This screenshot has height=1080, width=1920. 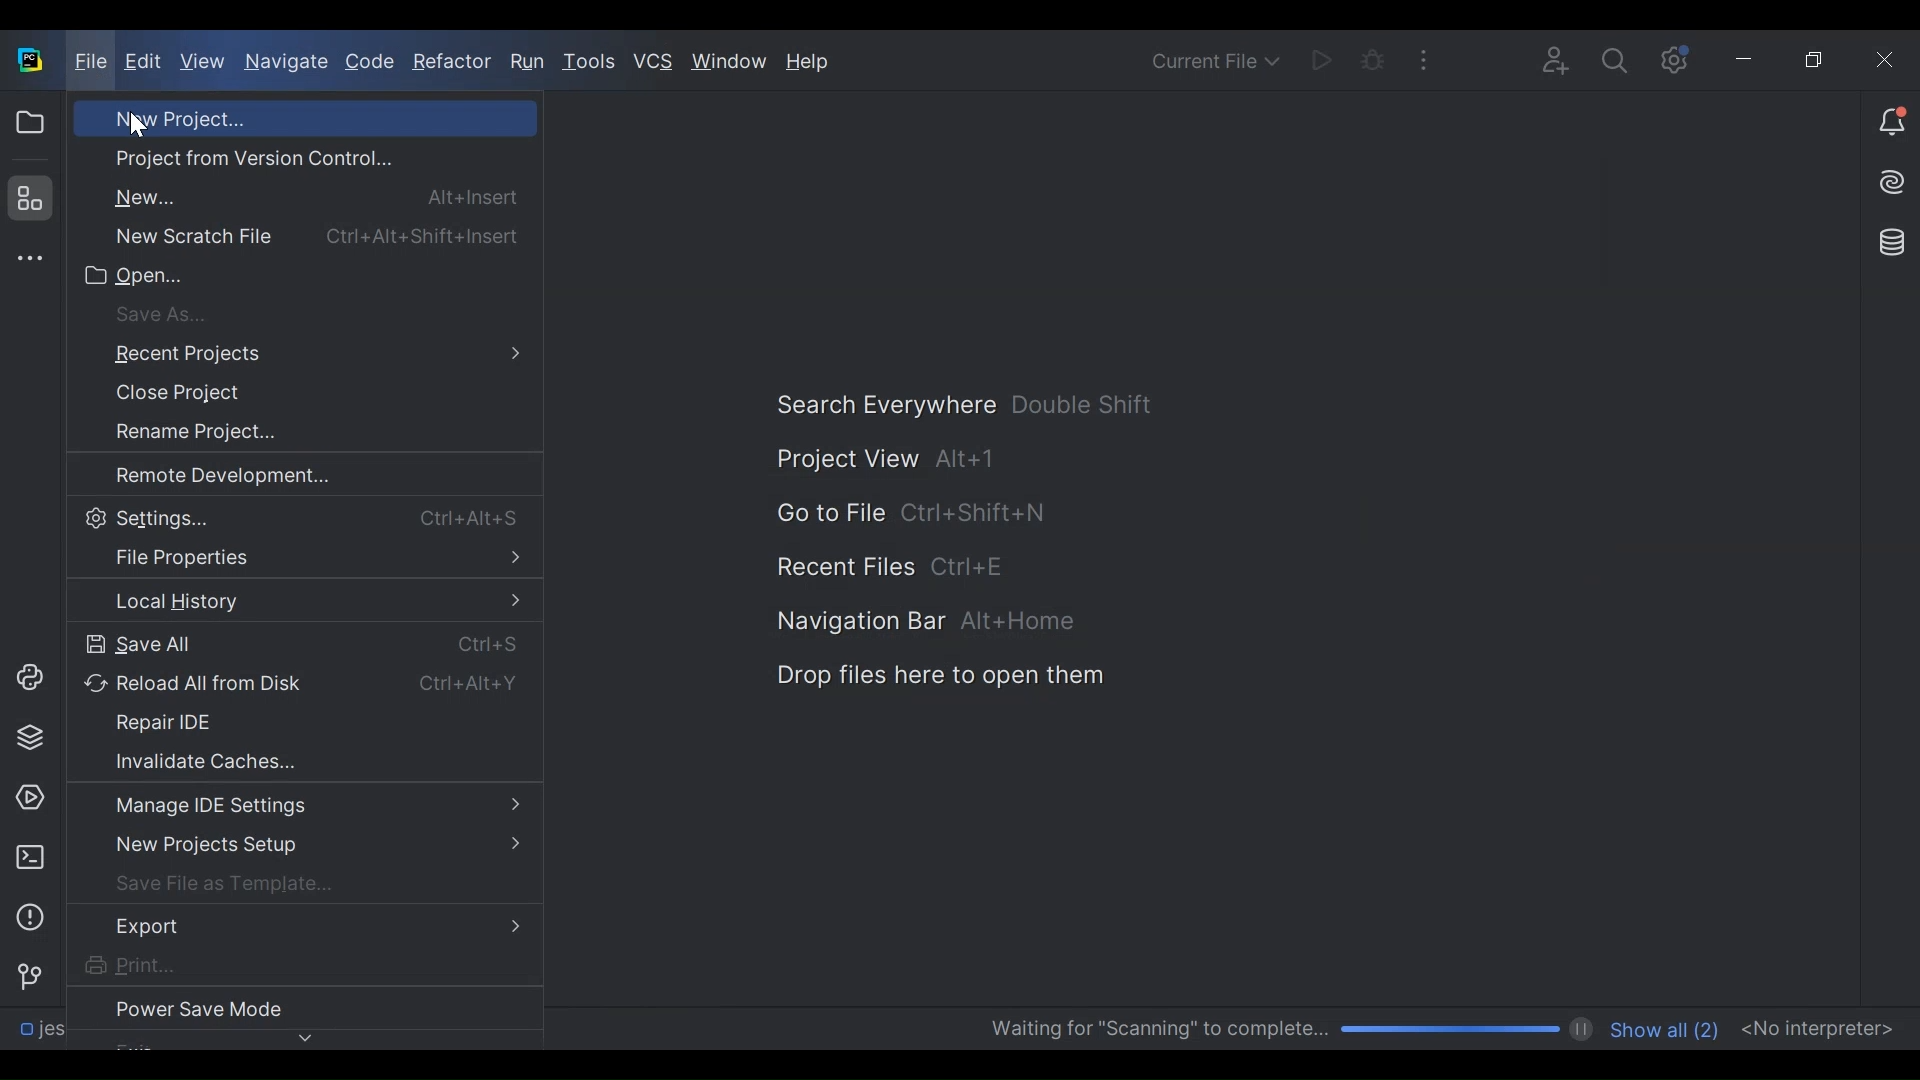 What do you see at coordinates (301, 233) in the screenshot?
I see `New Scratch File` at bounding box center [301, 233].